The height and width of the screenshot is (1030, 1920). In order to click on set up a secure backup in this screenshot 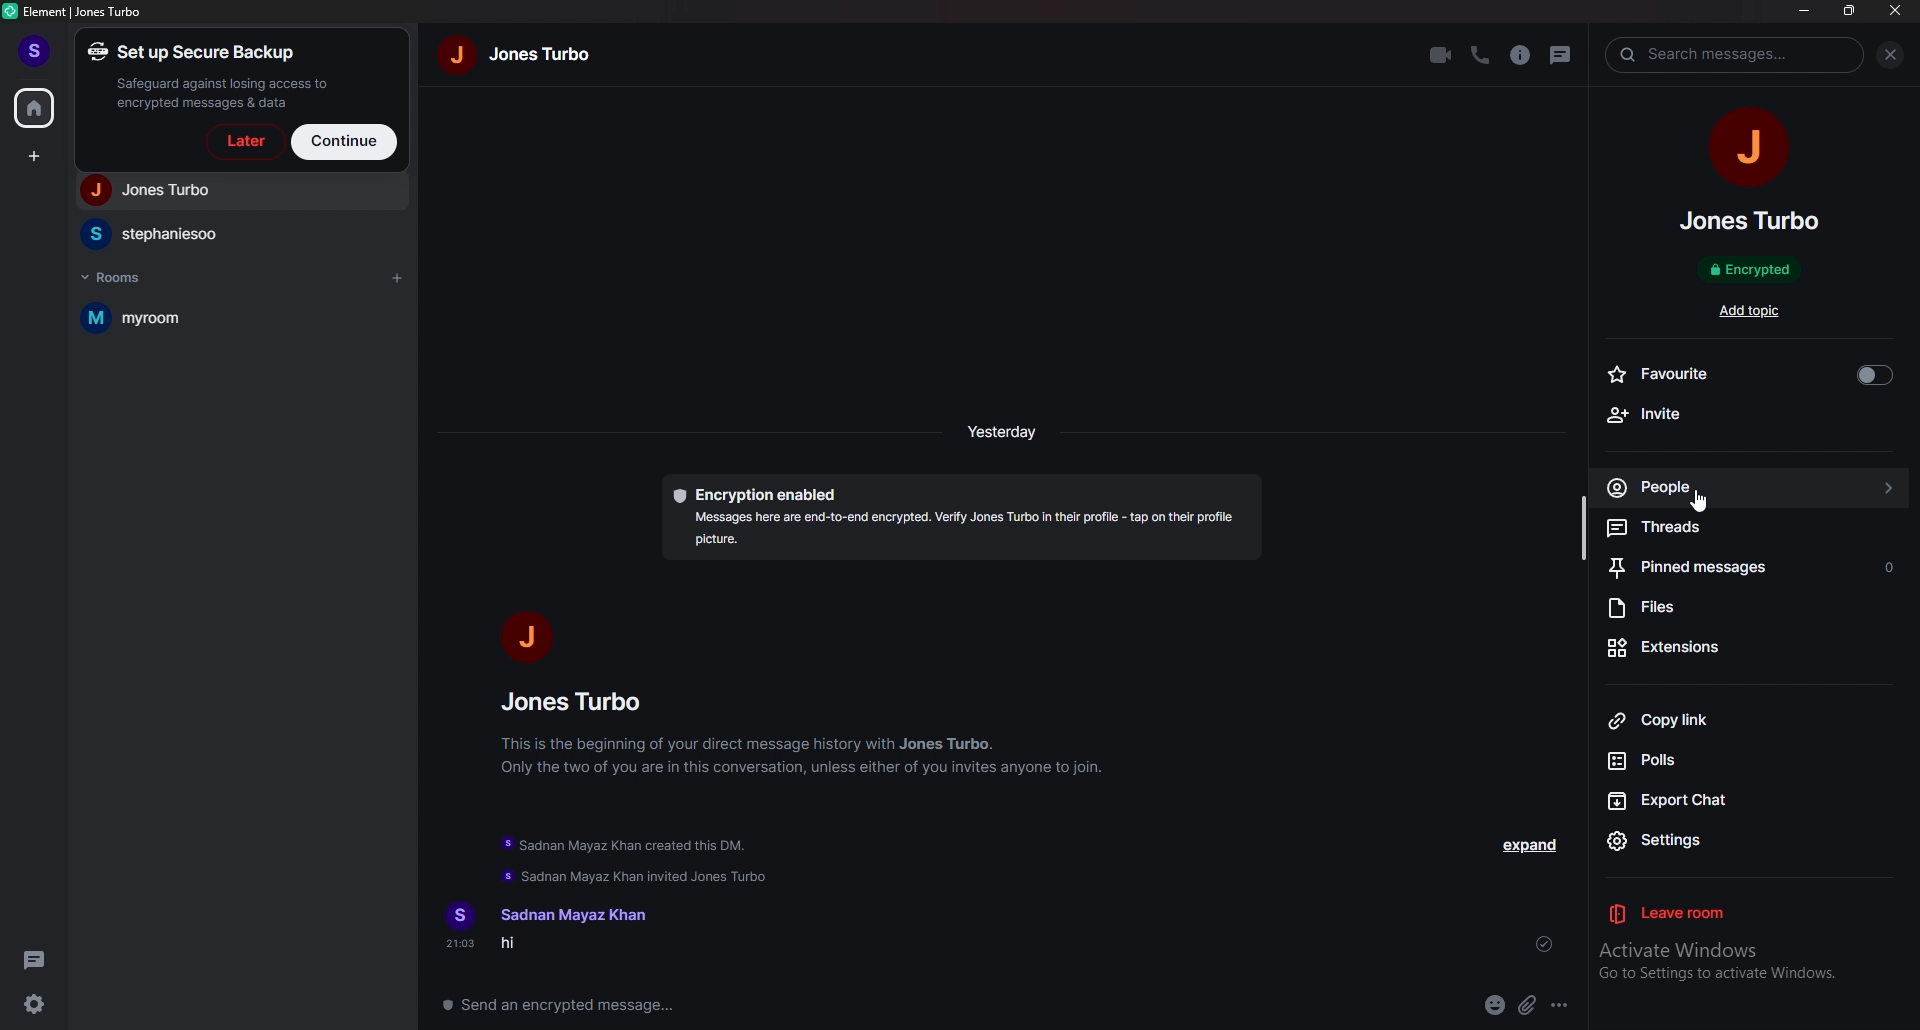, I will do `click(214, 75)`.